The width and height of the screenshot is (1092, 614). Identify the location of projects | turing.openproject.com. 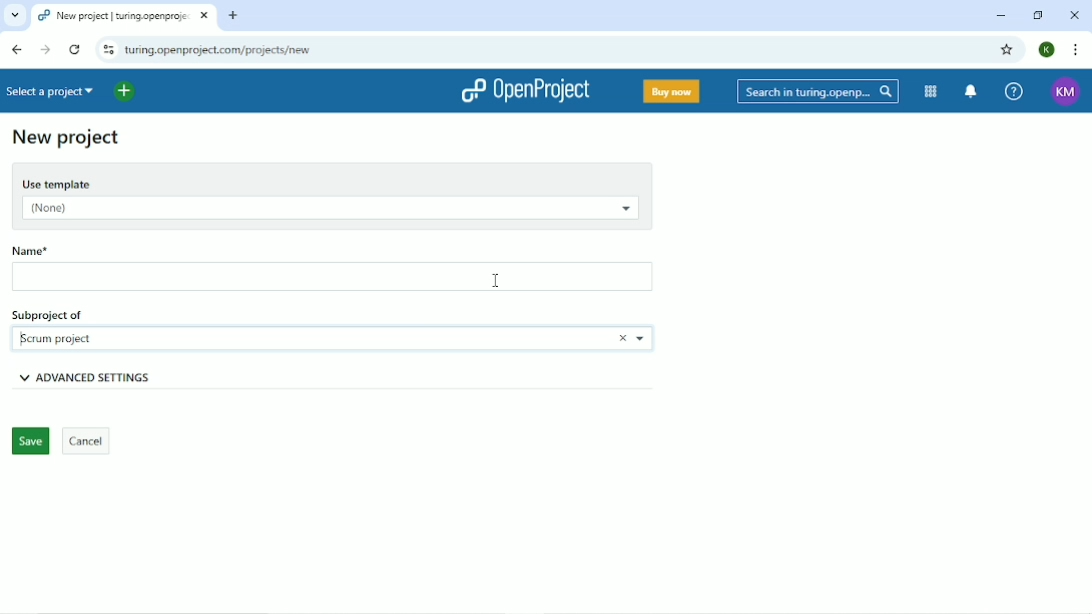
(111, 14).